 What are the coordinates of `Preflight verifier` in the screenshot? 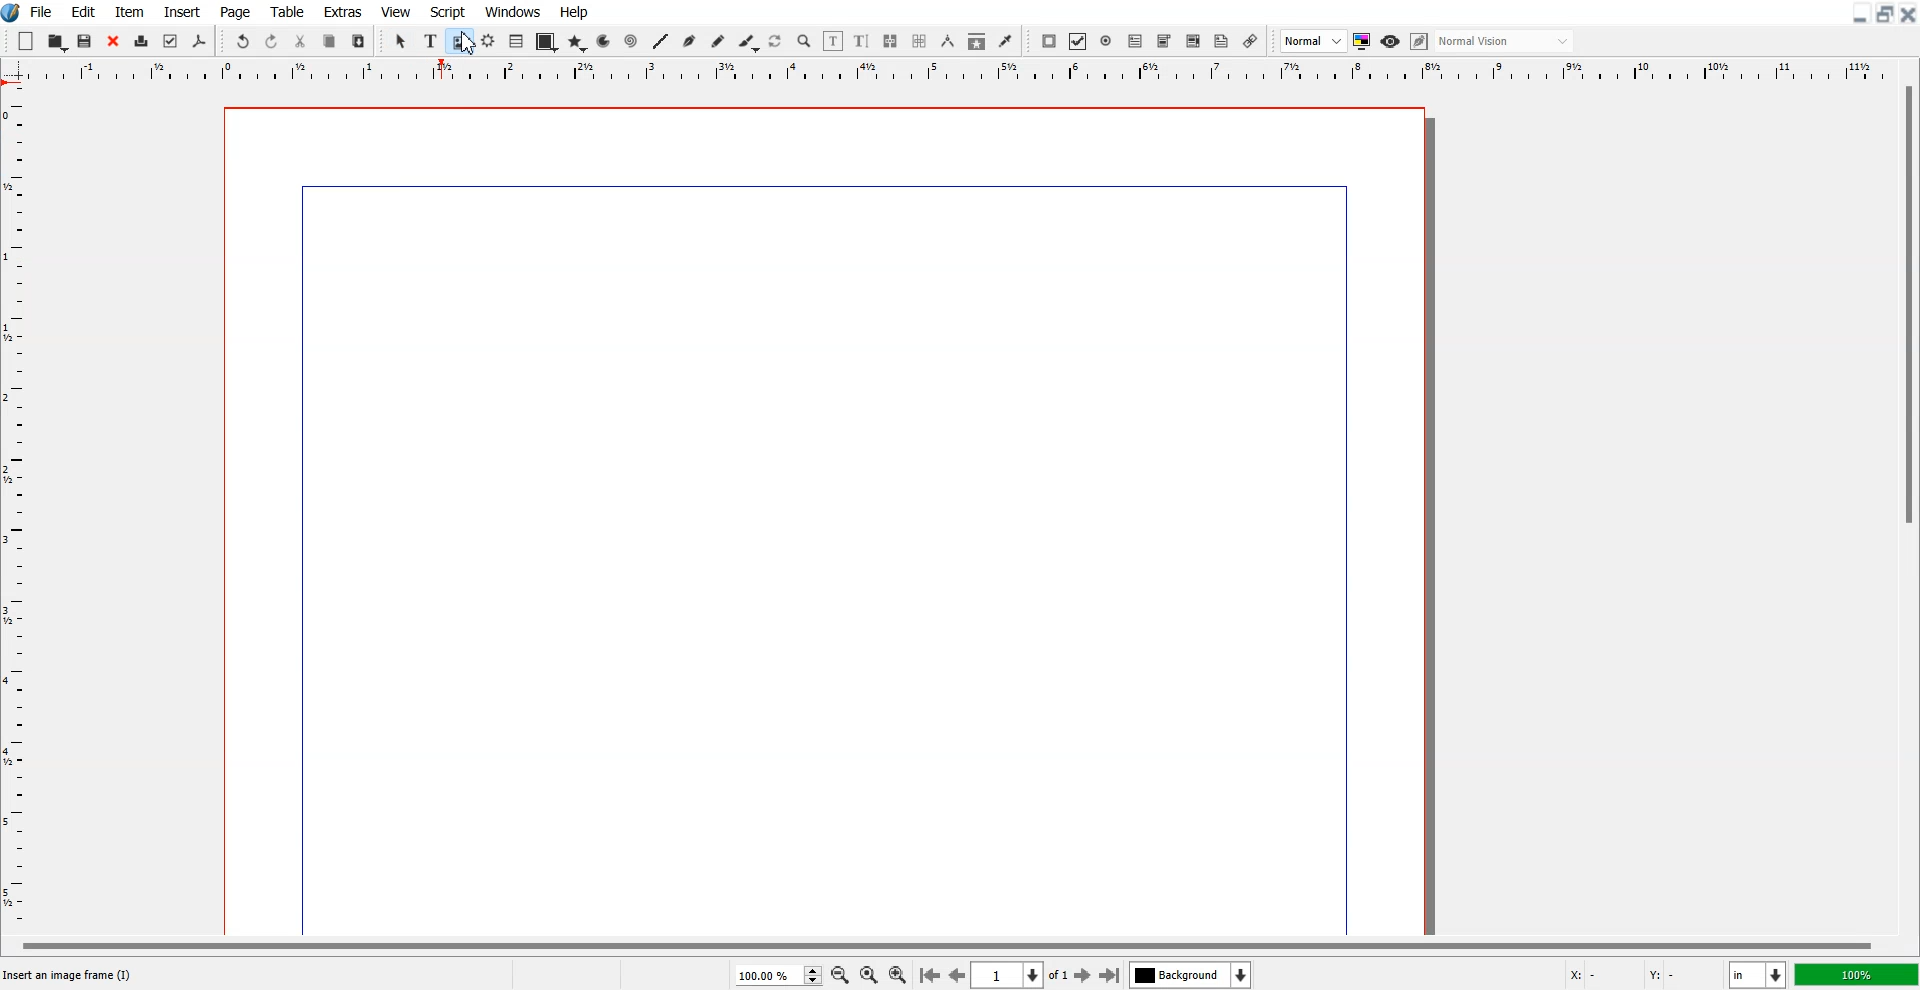 It's located at (171, 42).